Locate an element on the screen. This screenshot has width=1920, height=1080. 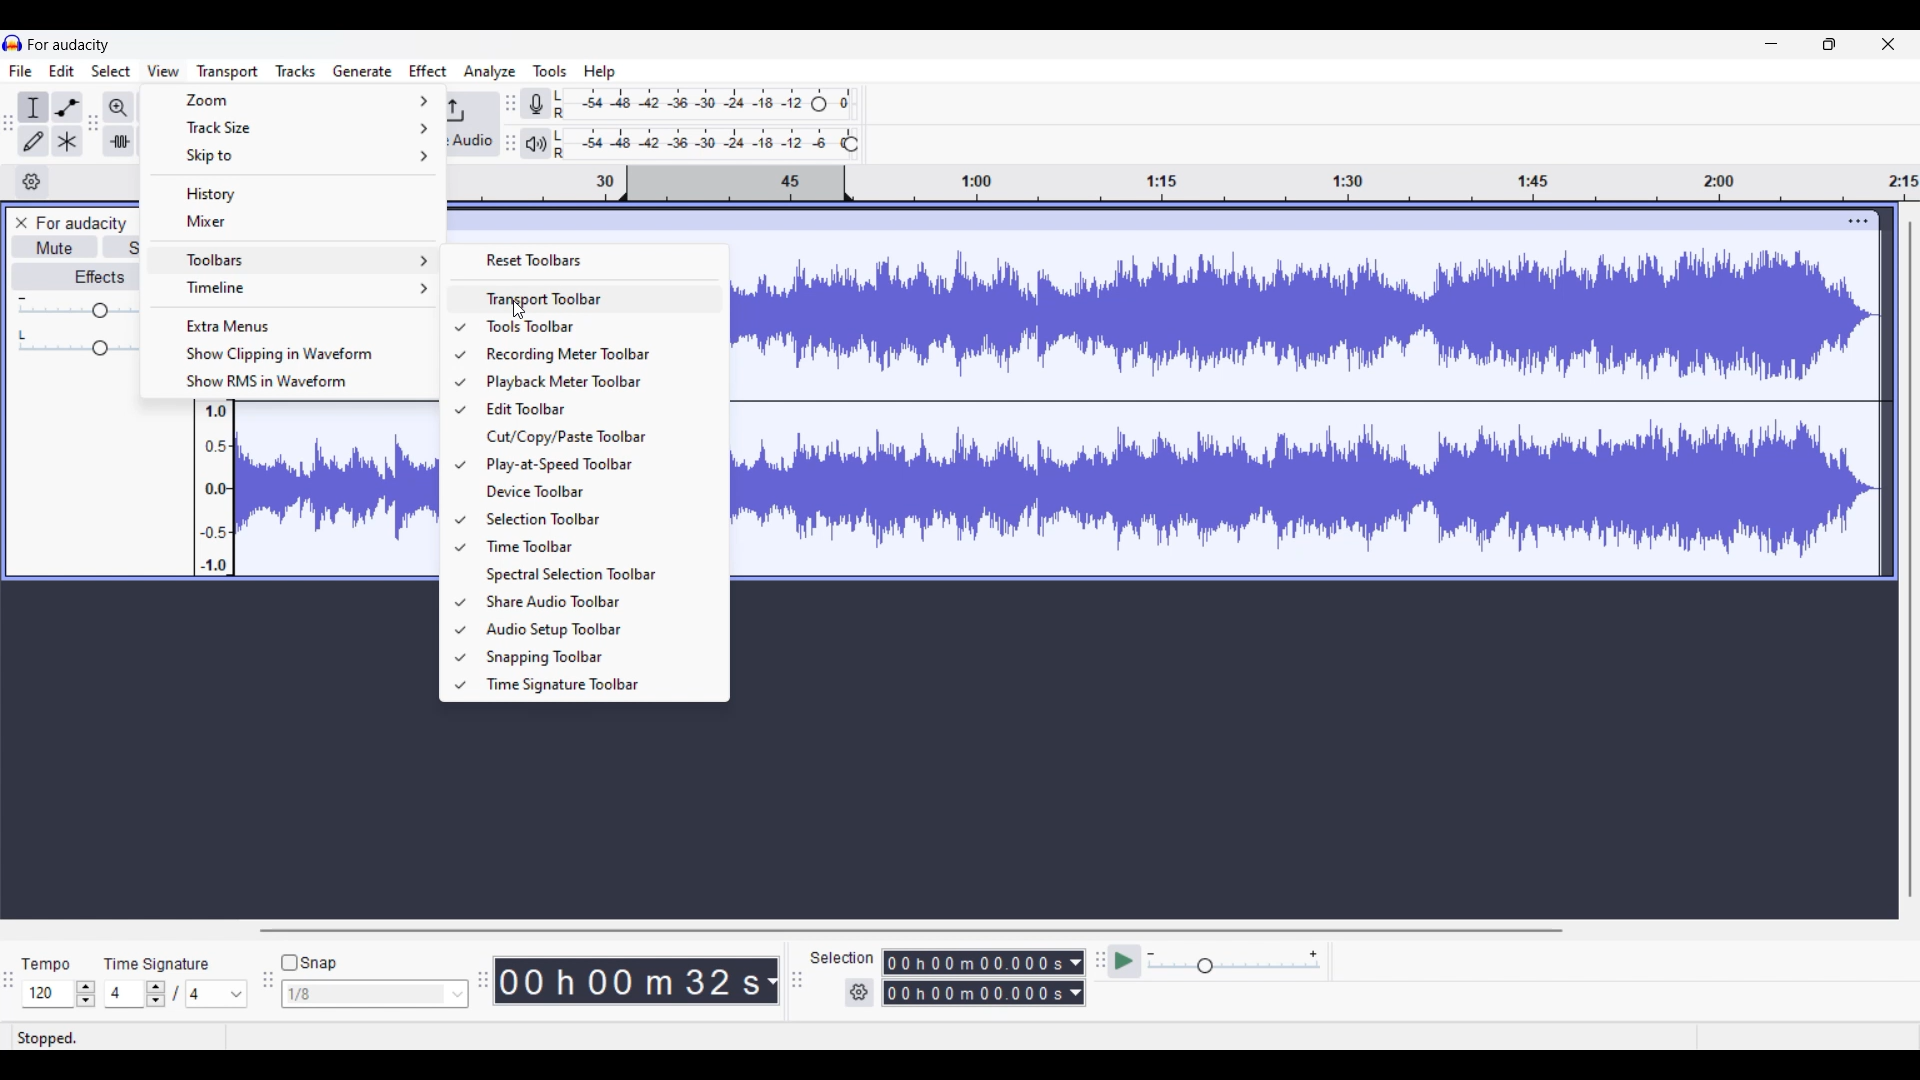
Increase/Decrease number is located at coordinates (156, 994).